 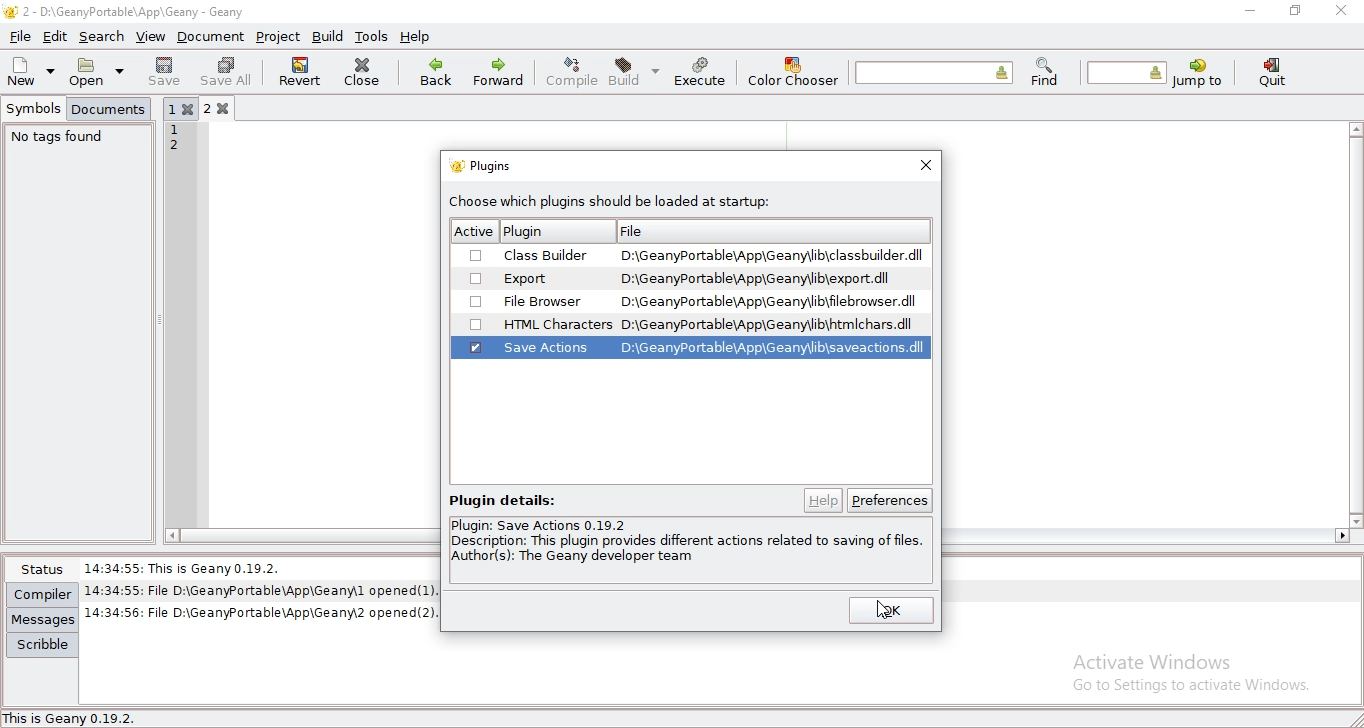 What do you see at coordinates (1345, 9) in the screenshot?
I see `close` at bounding box center [1345, 9].